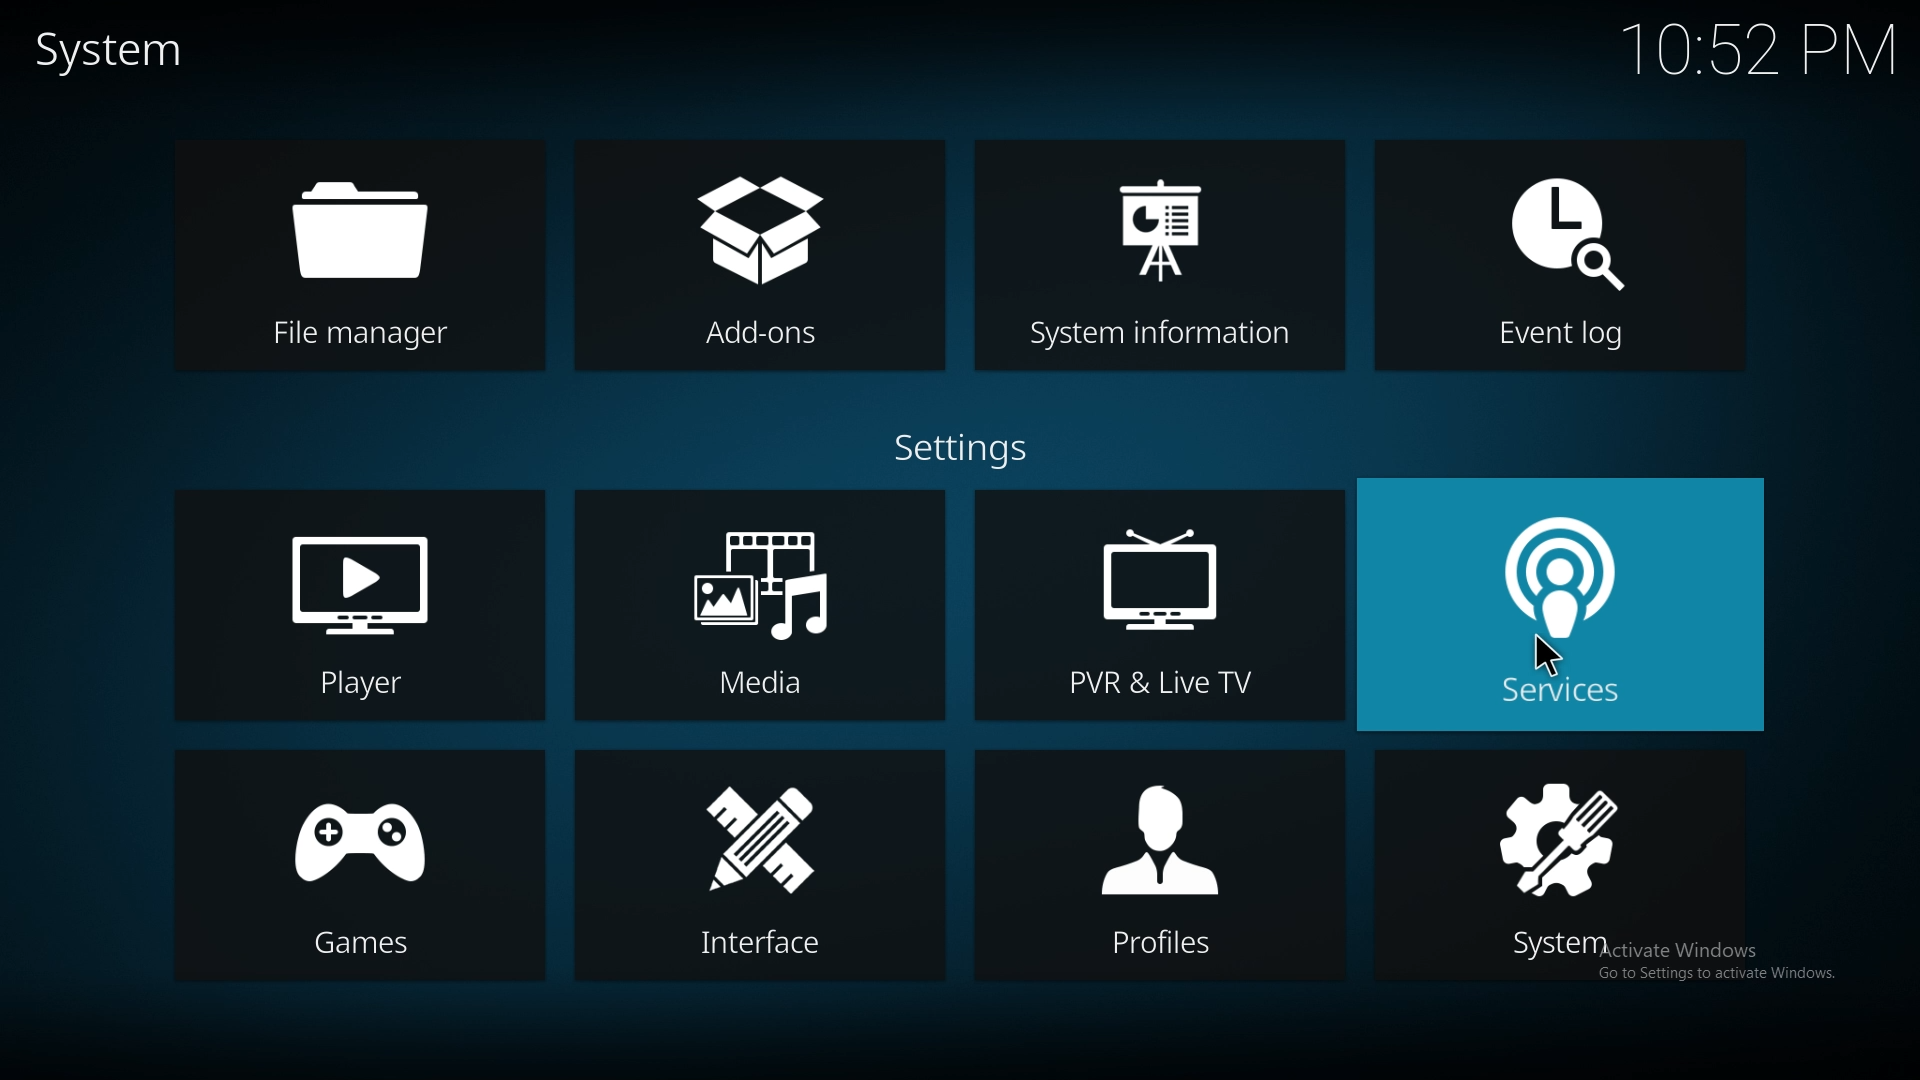 Image resolution: width=1920 pixels, height=1080 pixels. What do you see at coordinates (1560, 866) in the screenshot?
I see `system` at bounding box center [1560, 866].